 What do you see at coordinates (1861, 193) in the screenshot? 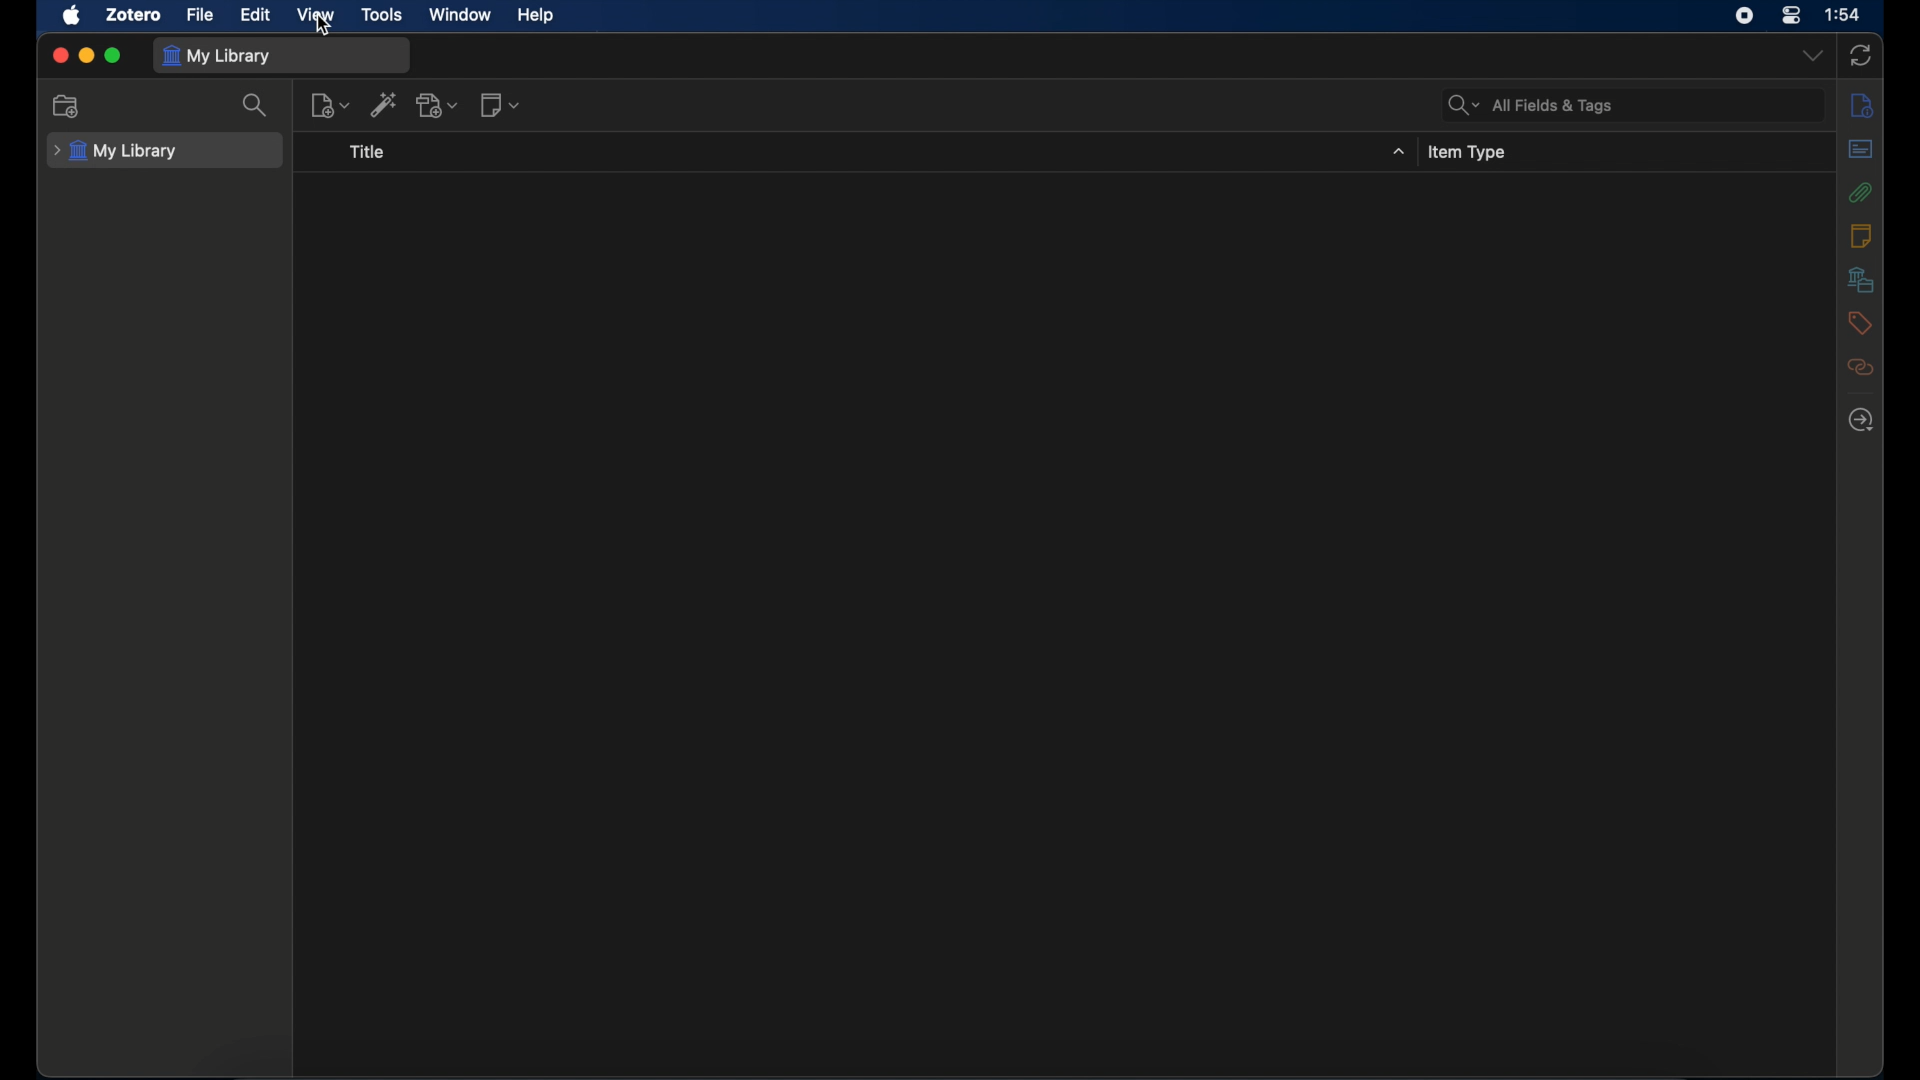
I see `attachments` at bounding box center [1861, 193].